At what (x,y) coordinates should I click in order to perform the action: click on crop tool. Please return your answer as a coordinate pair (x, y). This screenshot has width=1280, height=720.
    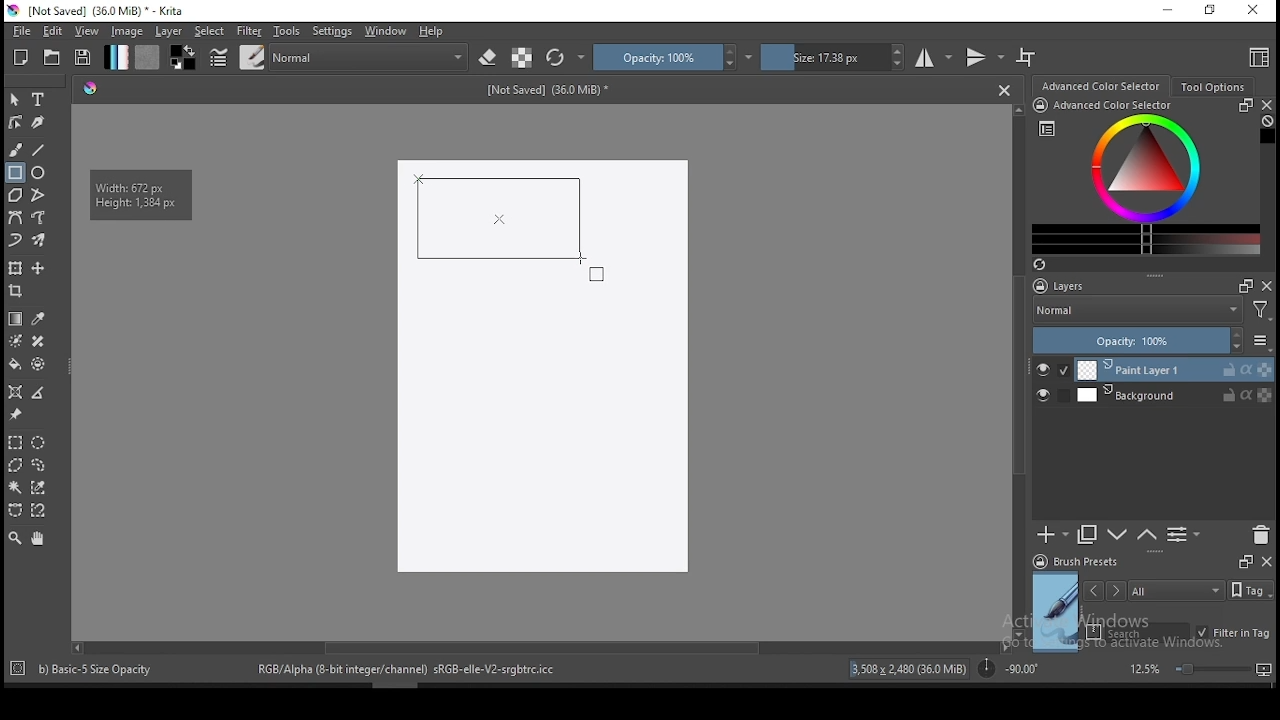
    Looking at the image, I should click on (18, 293).